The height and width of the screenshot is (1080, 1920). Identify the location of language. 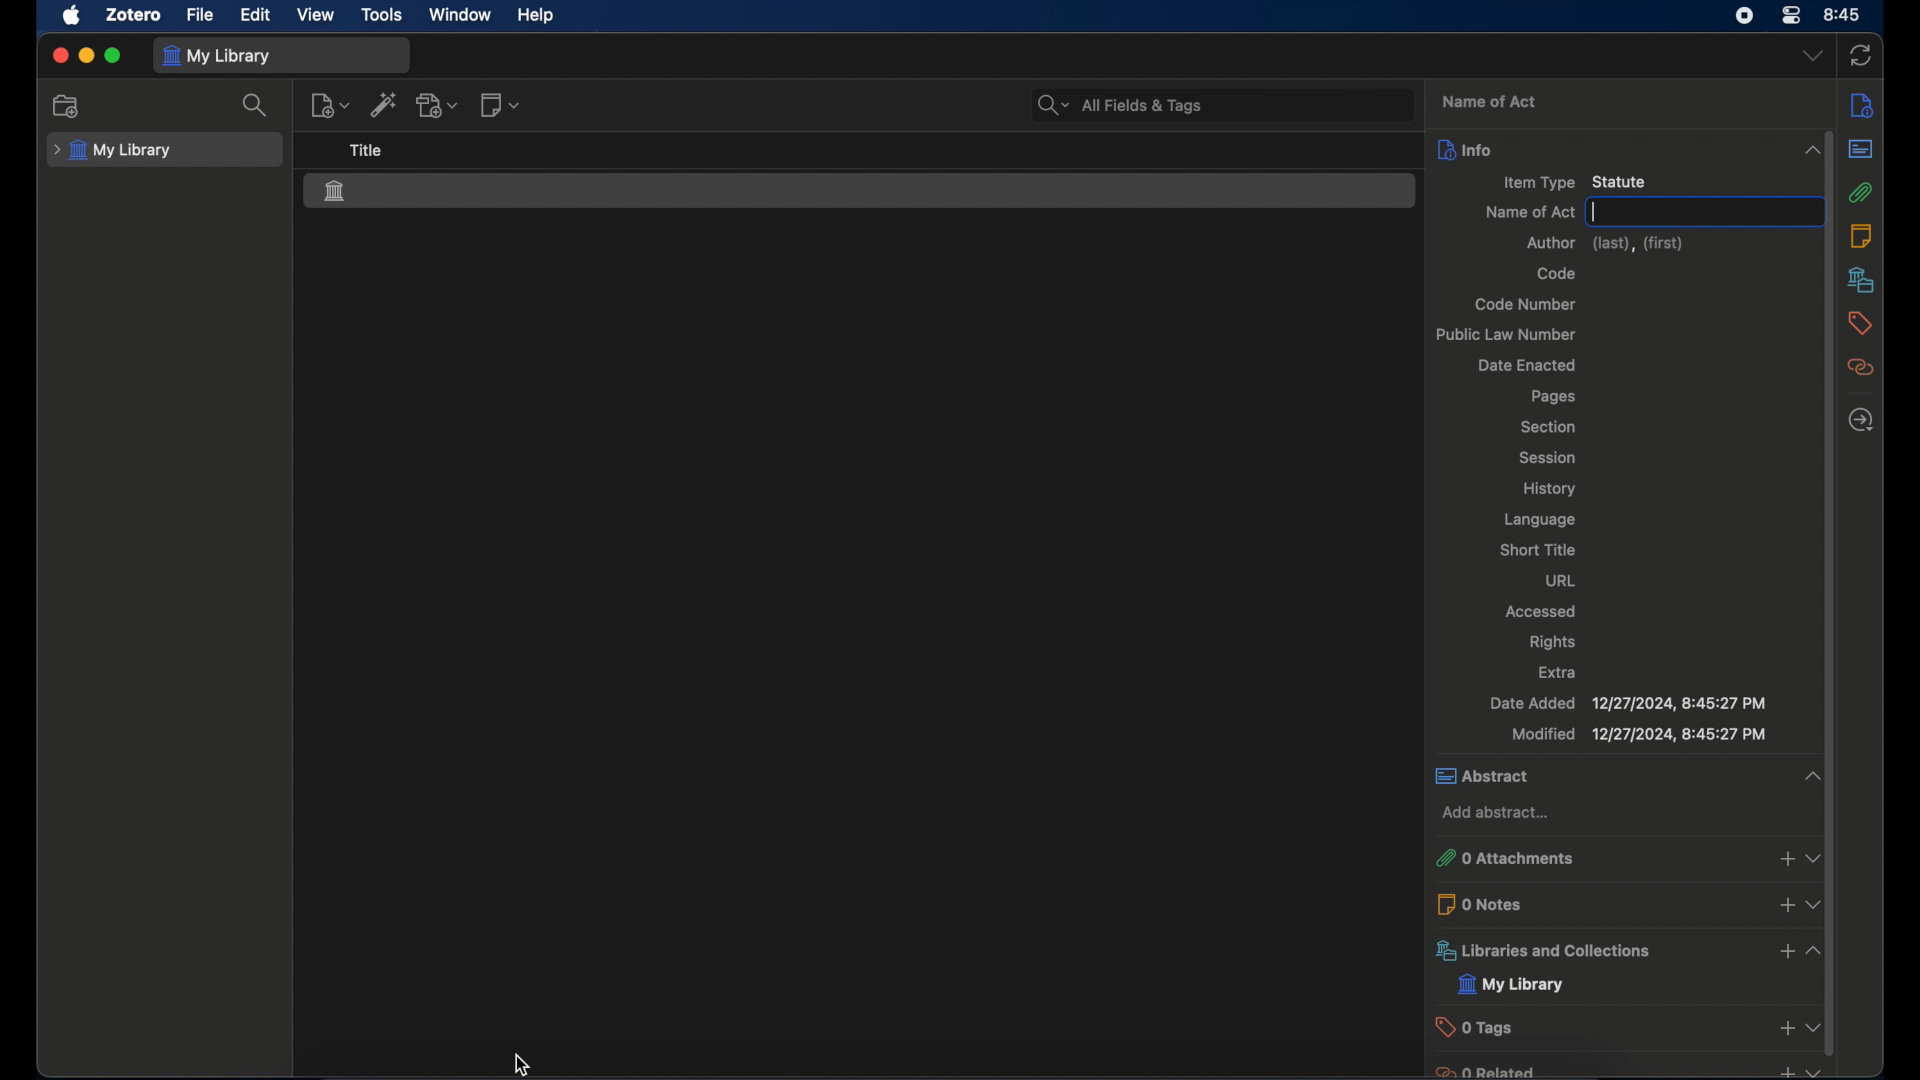
(1540, 519).